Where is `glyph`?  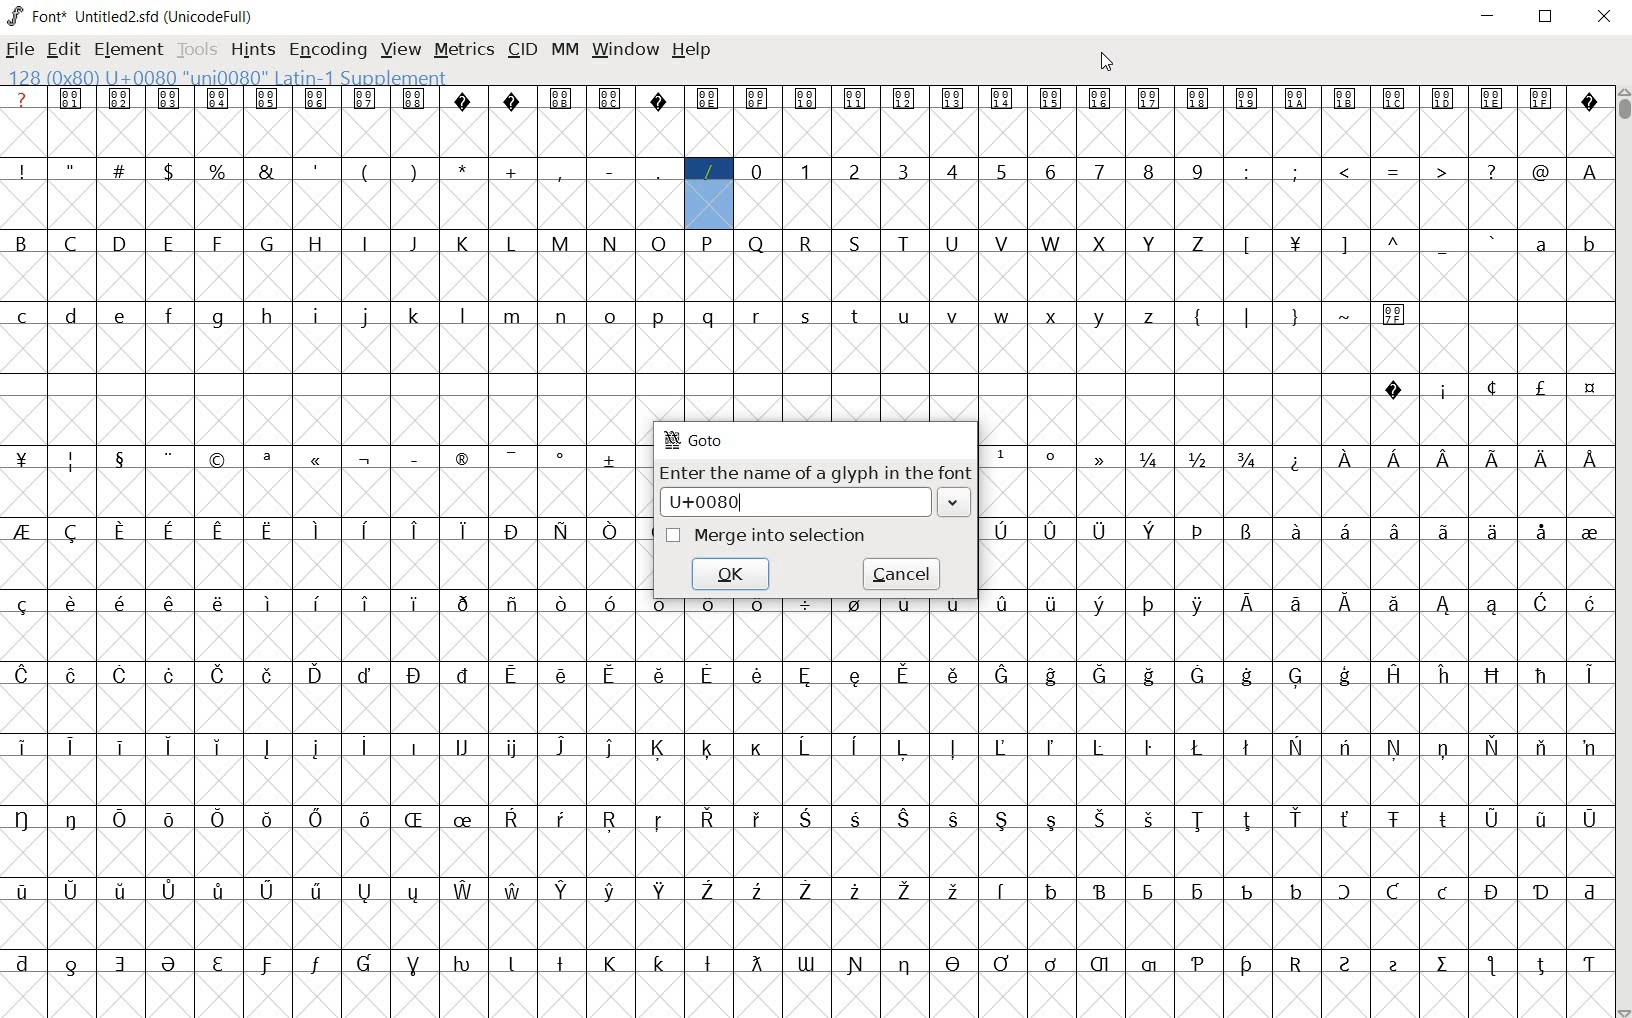
glyph is located at coordinates (1050, 99).